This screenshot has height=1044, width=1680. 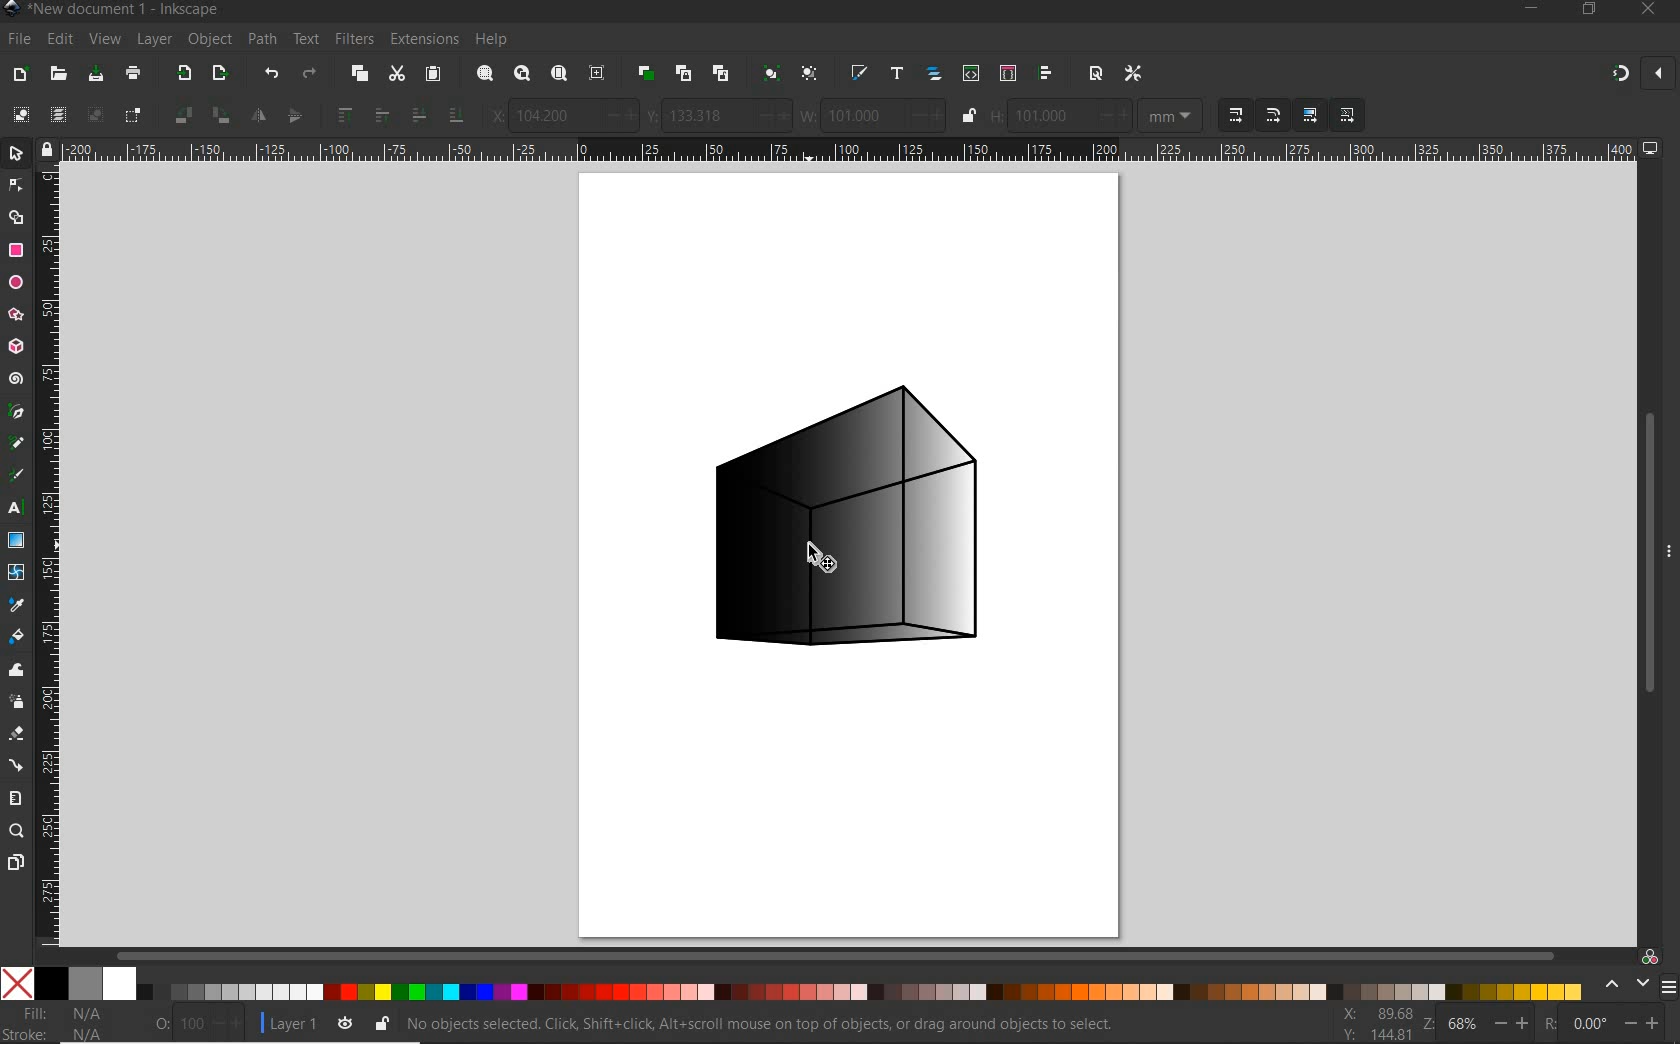 I want to click on ERASER TOOL, so click(x=17, y=735).